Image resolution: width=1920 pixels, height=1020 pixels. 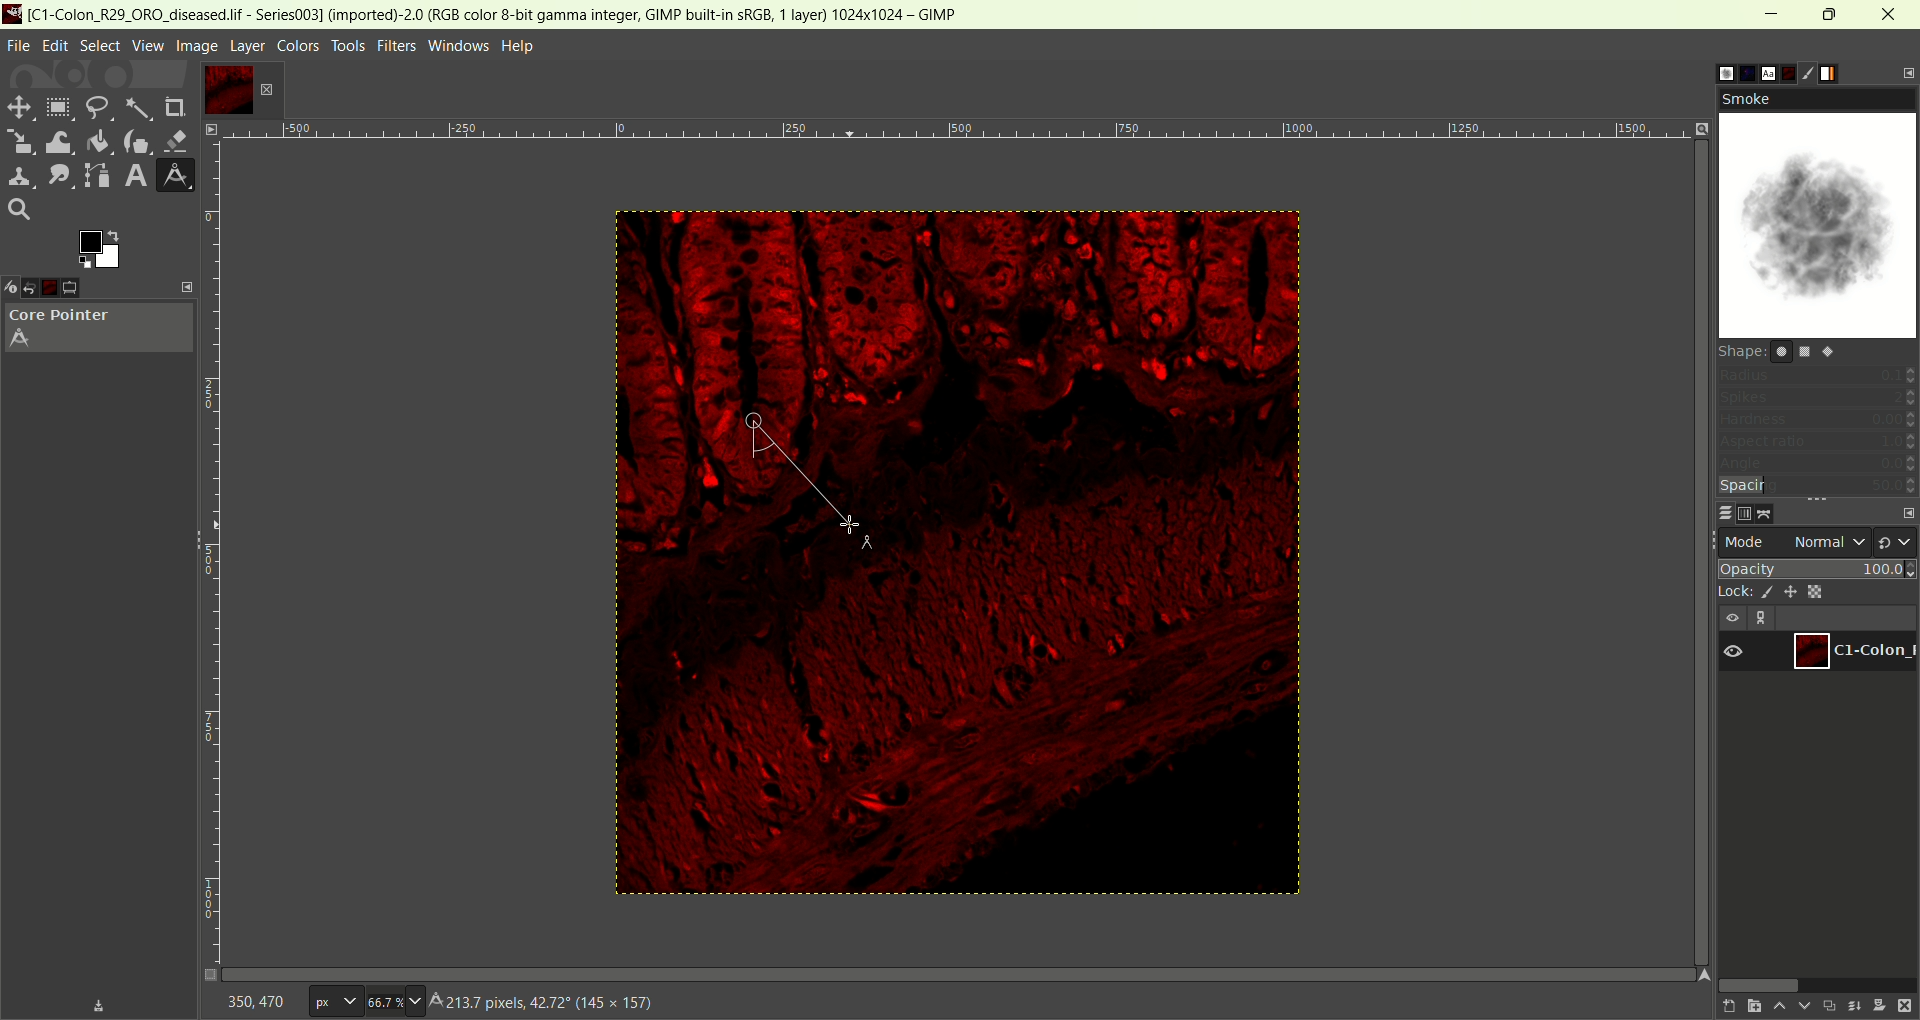 I want to click on cursor, so click(x=845, y=525).